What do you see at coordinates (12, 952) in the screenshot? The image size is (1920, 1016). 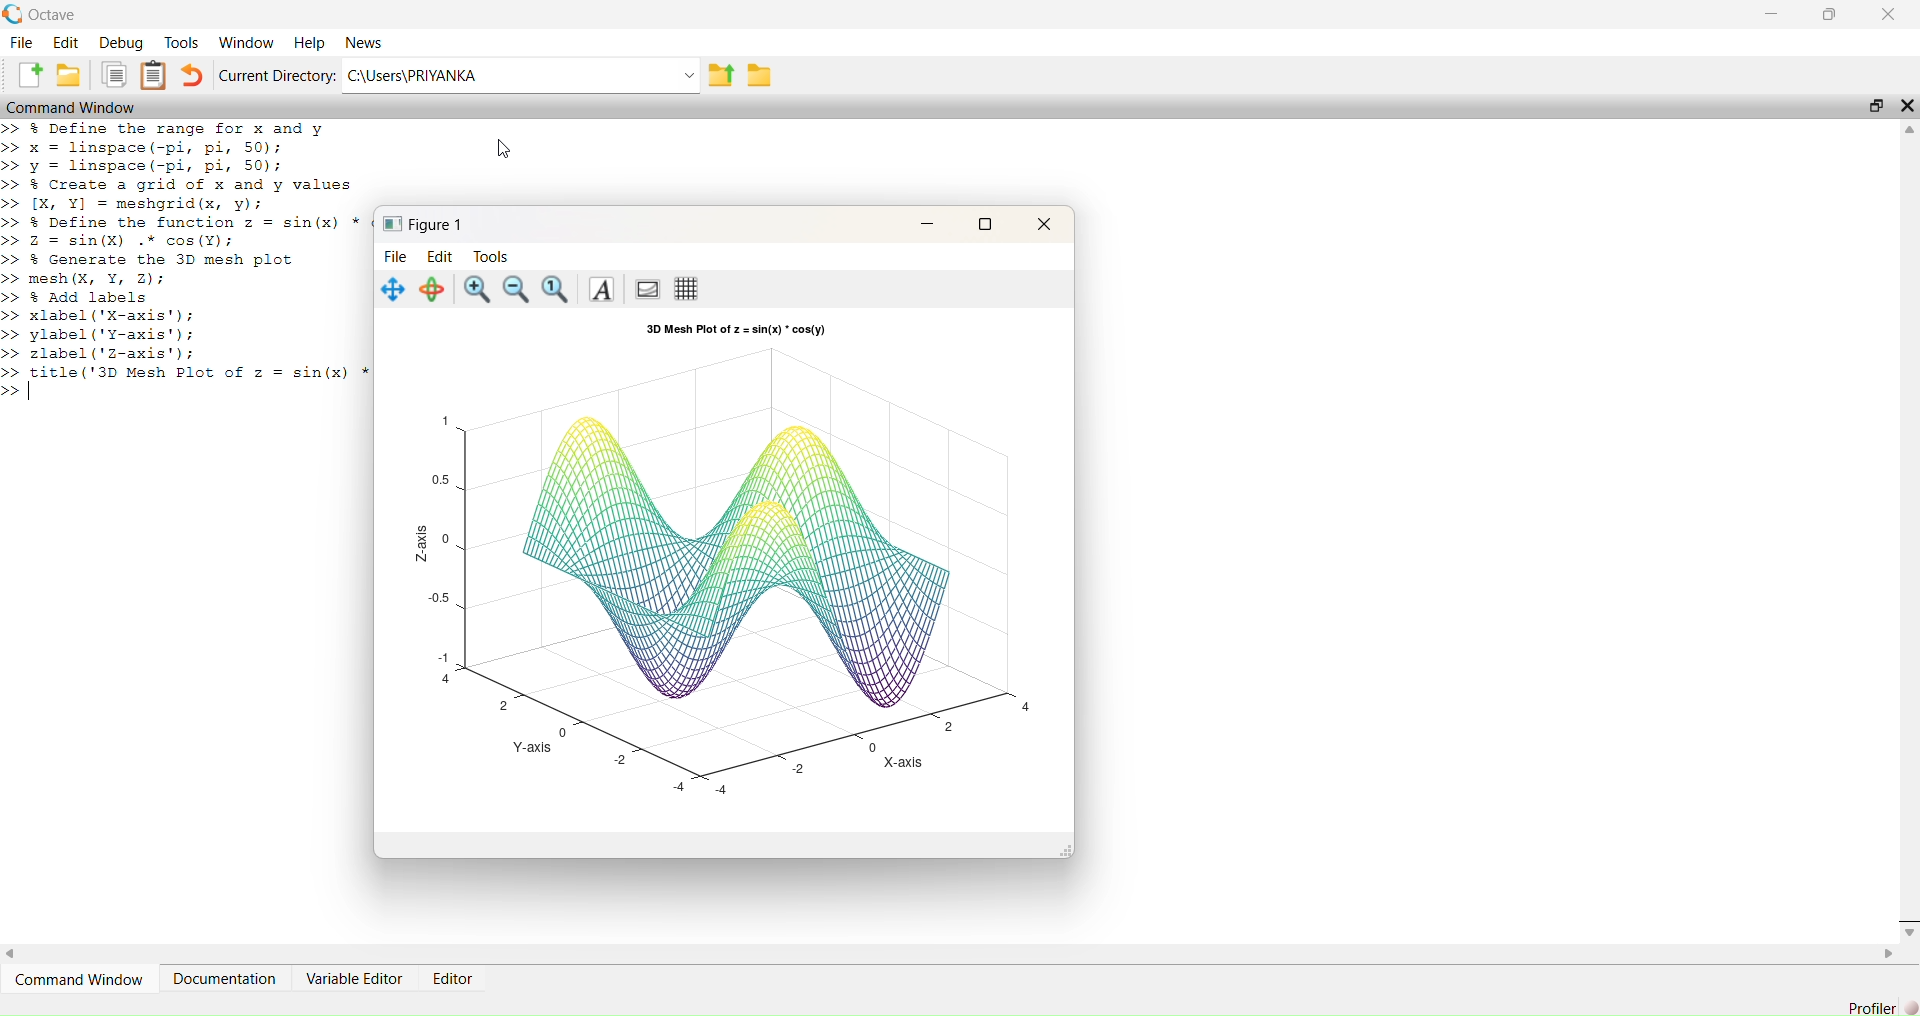 I see `Left` at bounding box center [12, 952].